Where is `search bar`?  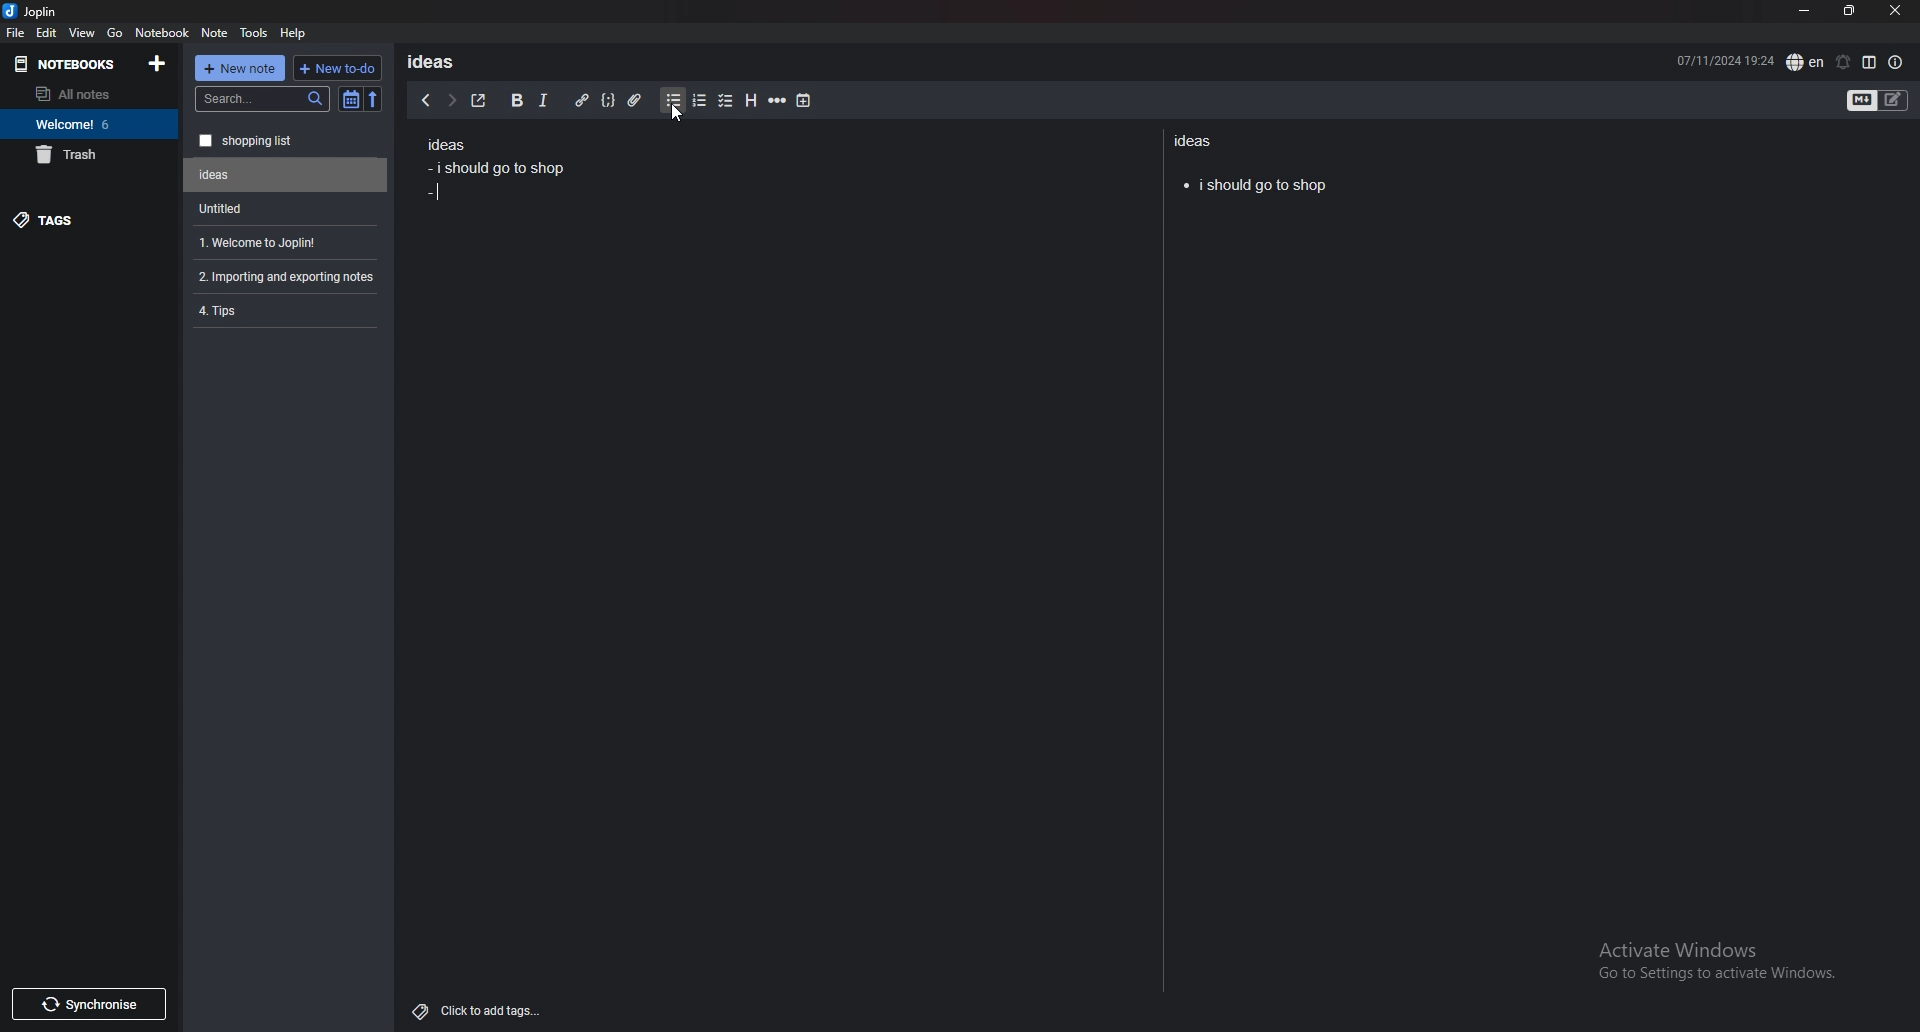
search bar is located at coordinates (263, 99).